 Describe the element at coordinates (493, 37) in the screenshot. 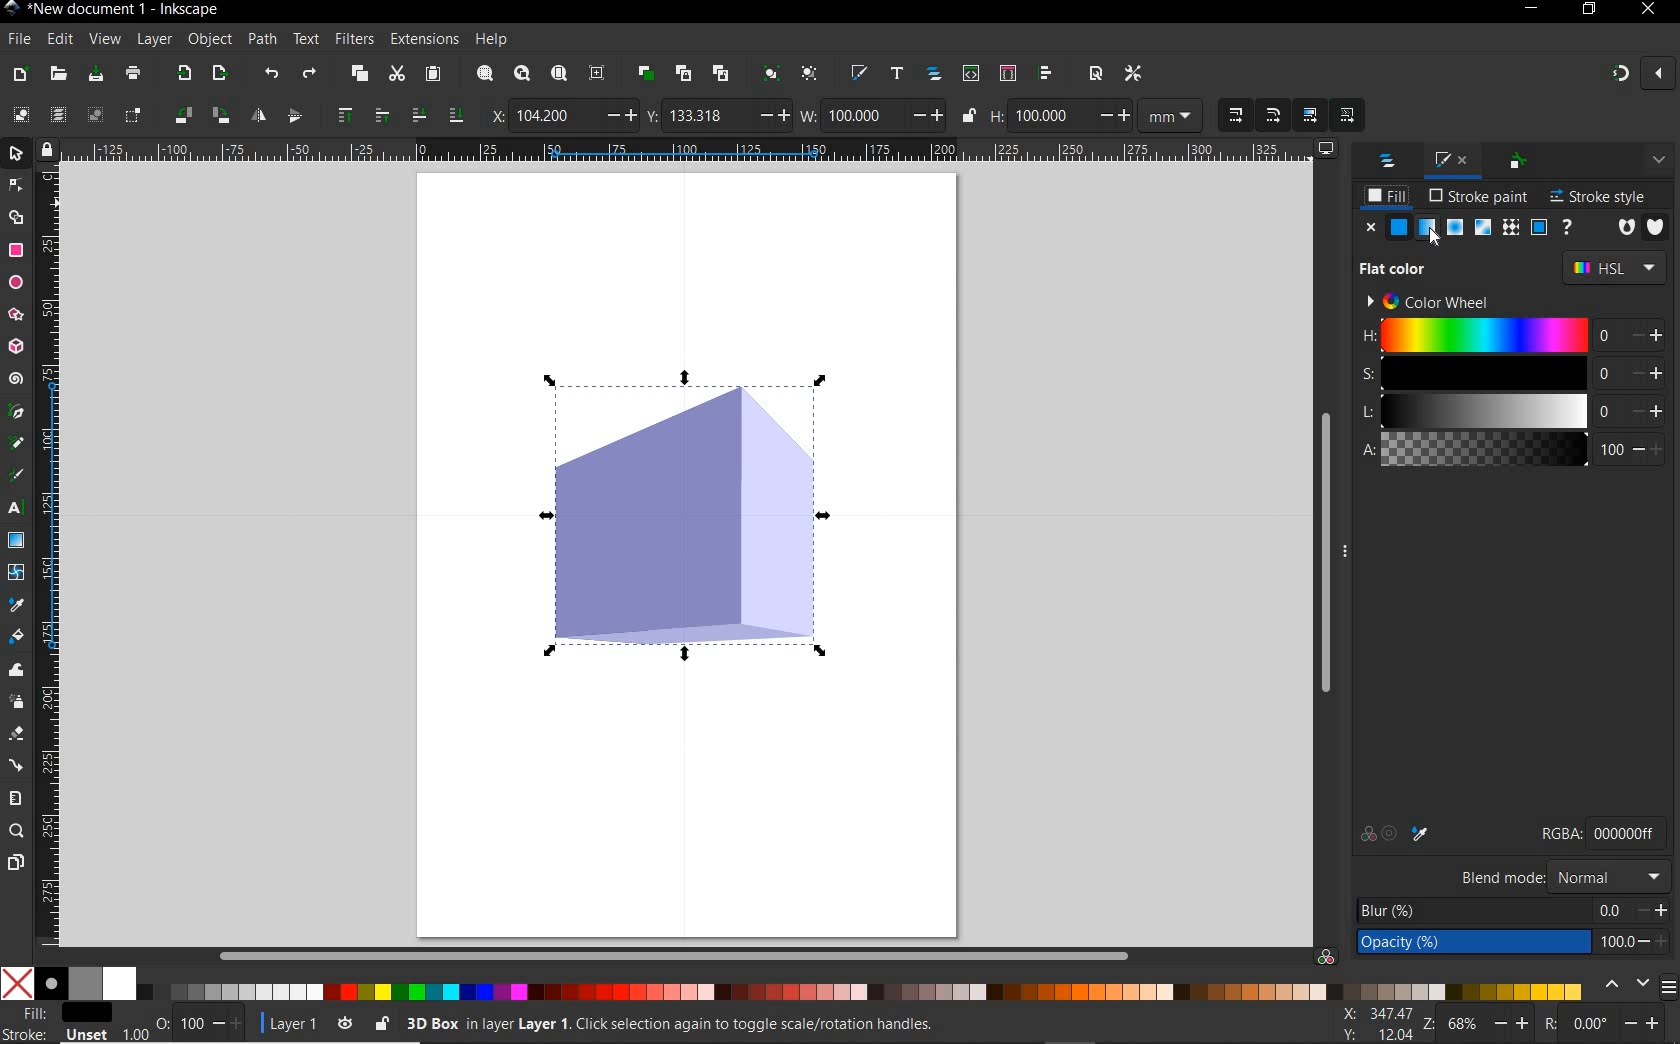

I see `HELP` at that location.